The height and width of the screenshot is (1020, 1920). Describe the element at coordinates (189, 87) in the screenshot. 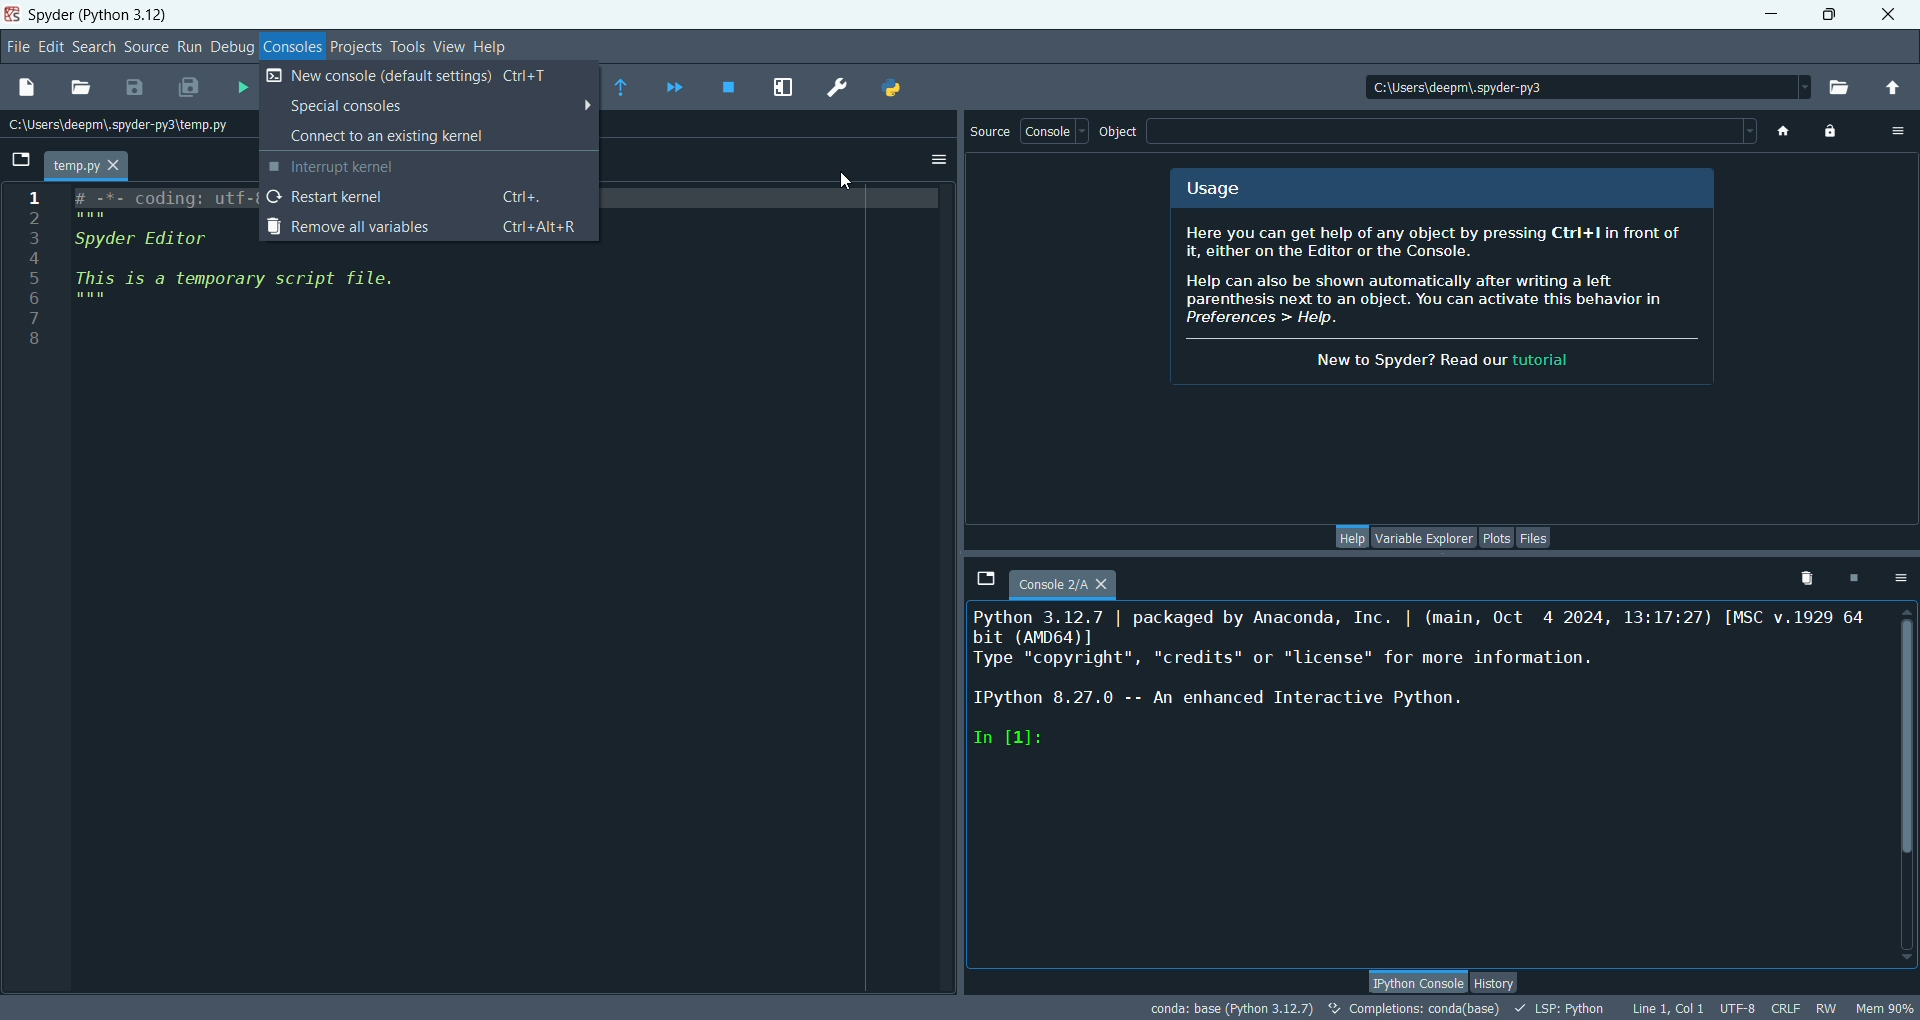

I see `save all files` at that location.